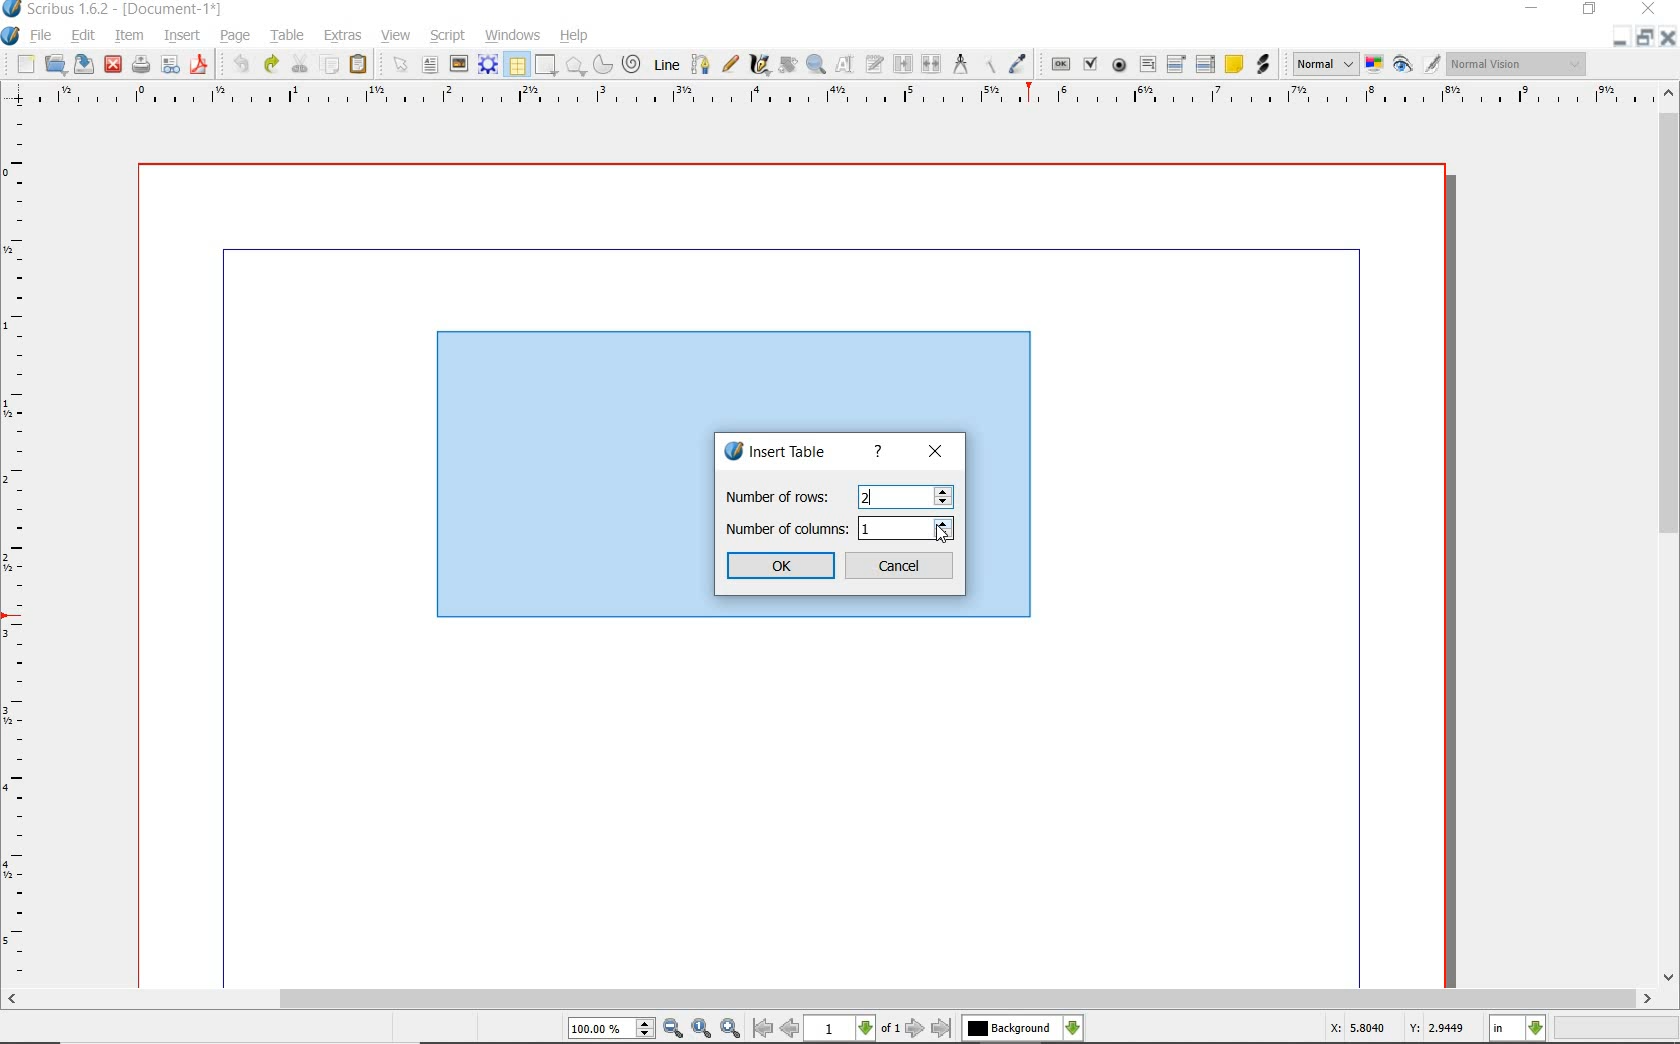  I want to click on cursor, so click(942, 533).